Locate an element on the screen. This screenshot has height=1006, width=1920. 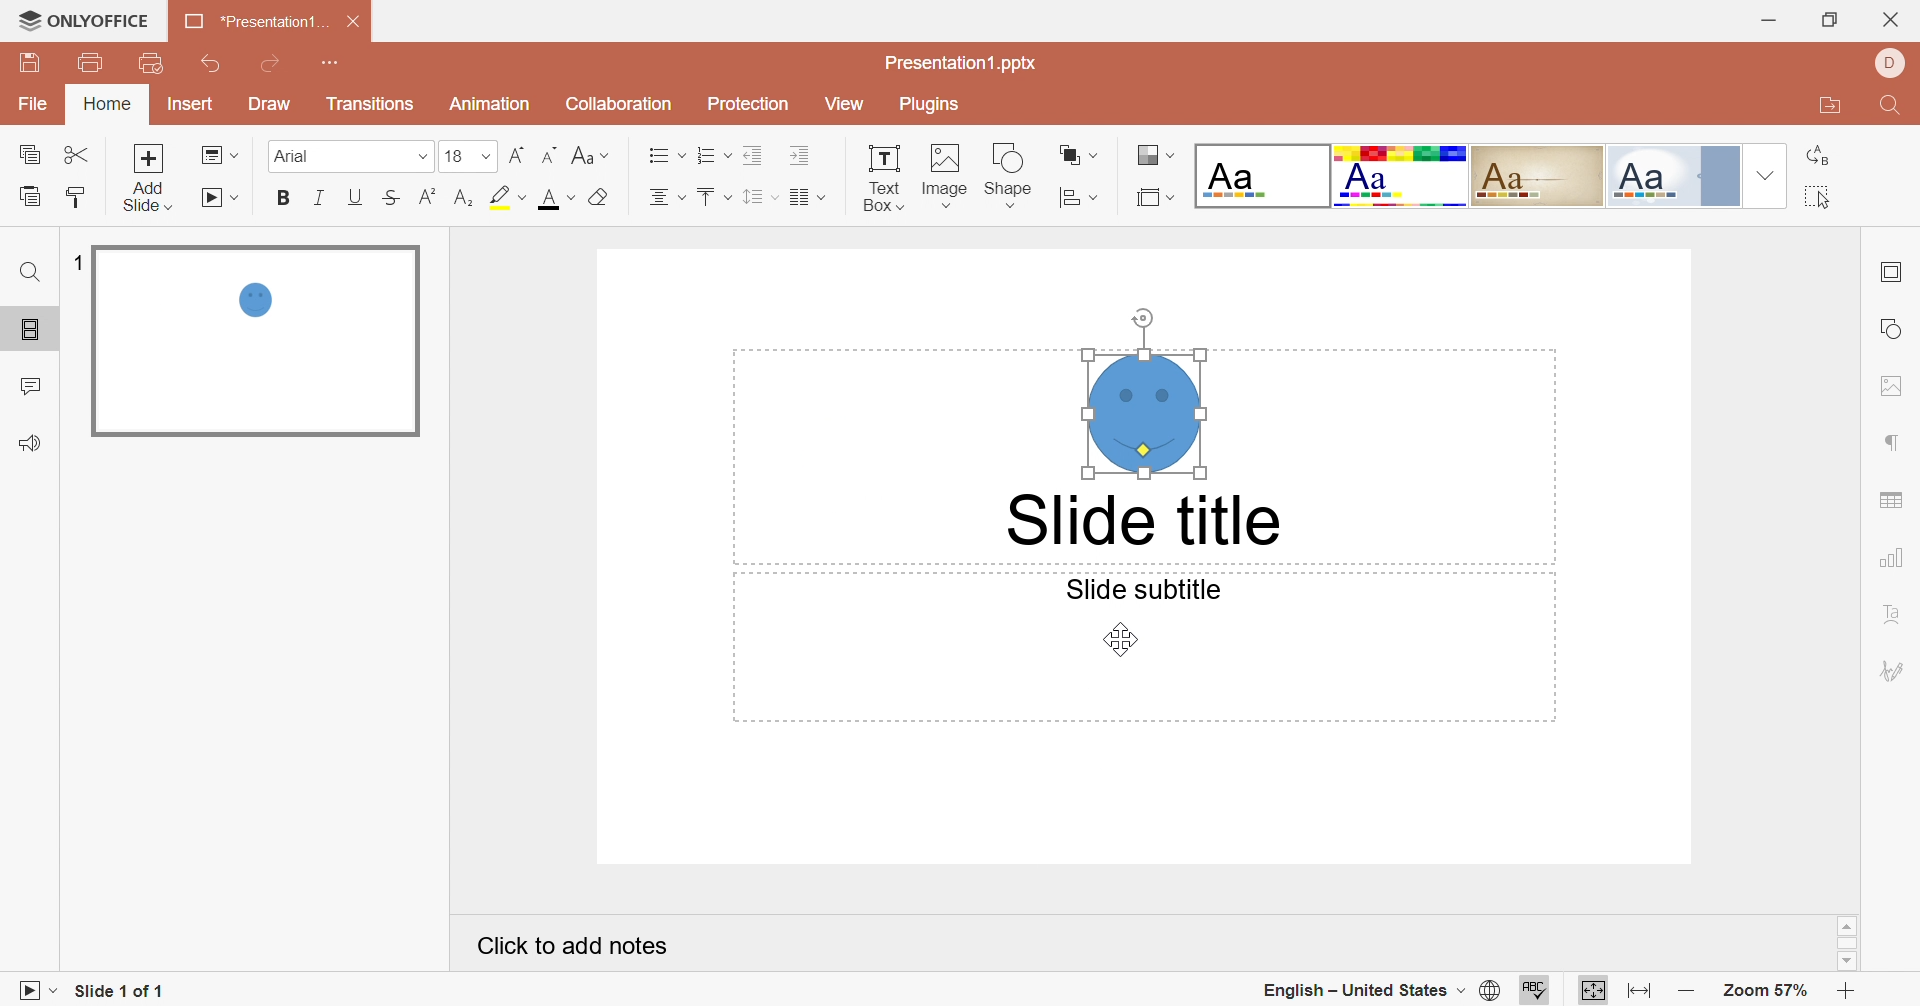
Draw is located at coordinates (271, 105).